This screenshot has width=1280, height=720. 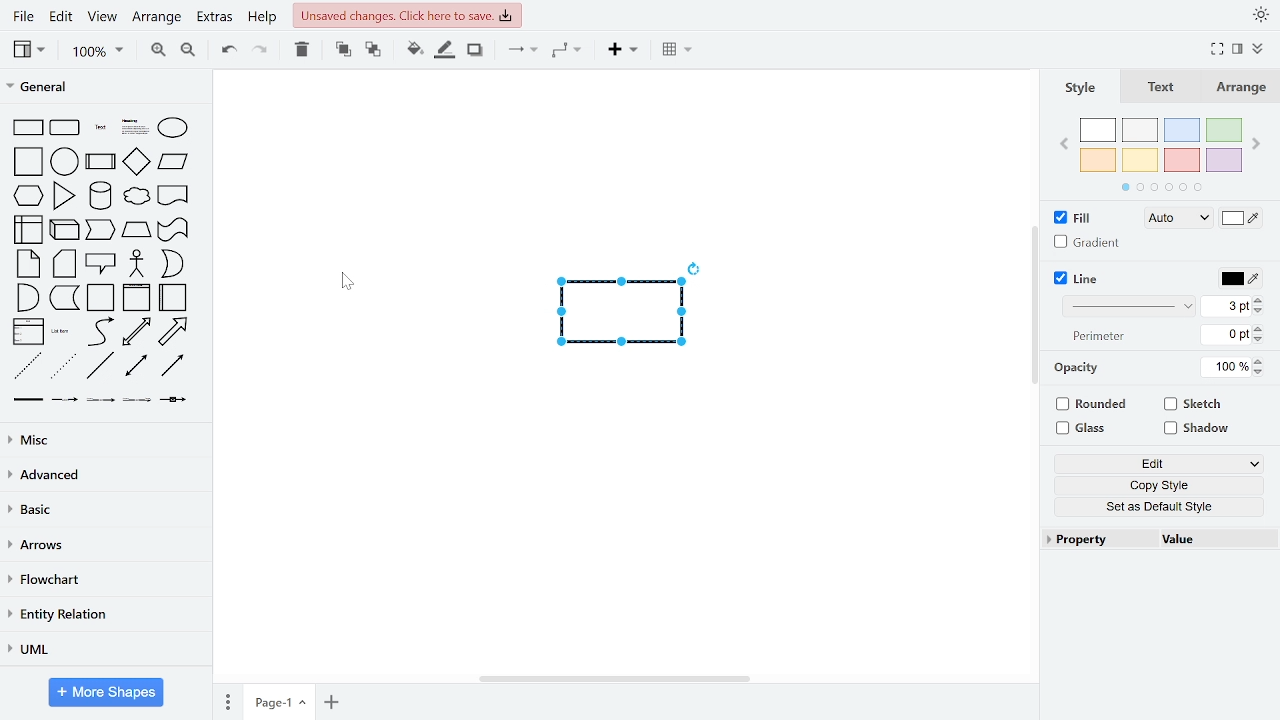 What do you see at coordinates (102, 511) in the screenshot?
I see `basic` at bounding box center [102, 511].